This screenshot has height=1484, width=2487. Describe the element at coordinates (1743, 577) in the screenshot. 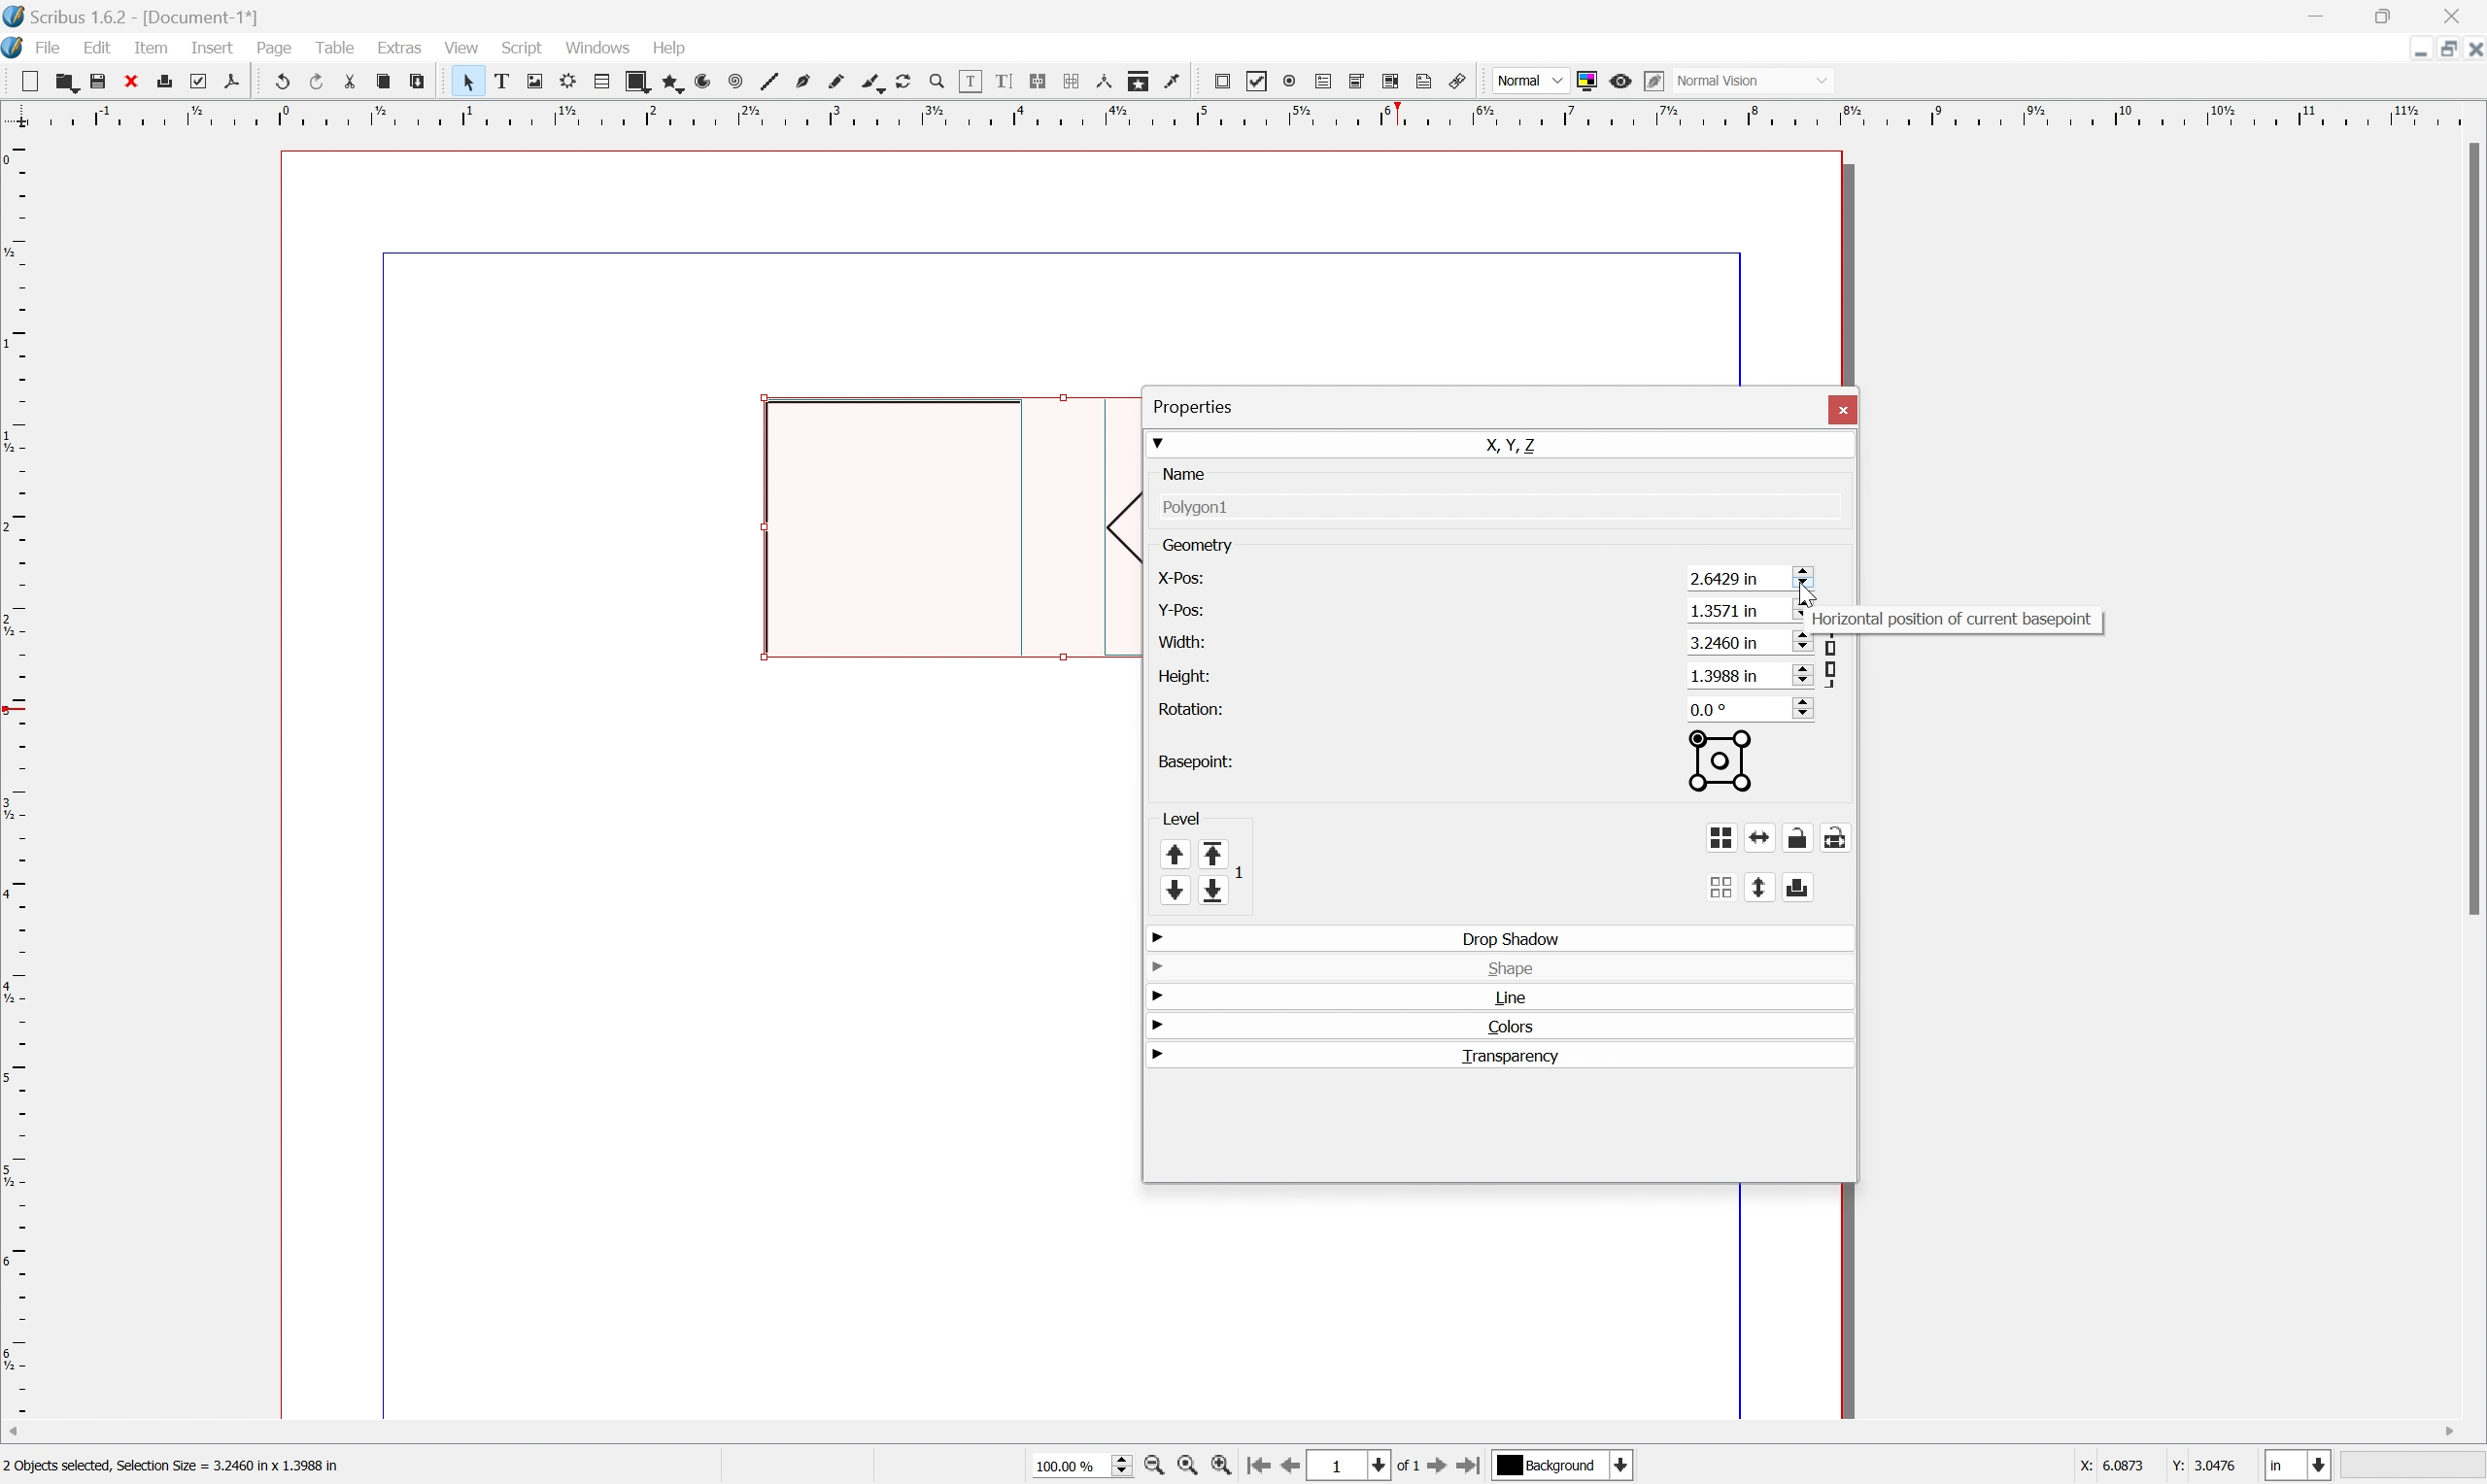

I see `2.6429 in` at that location.